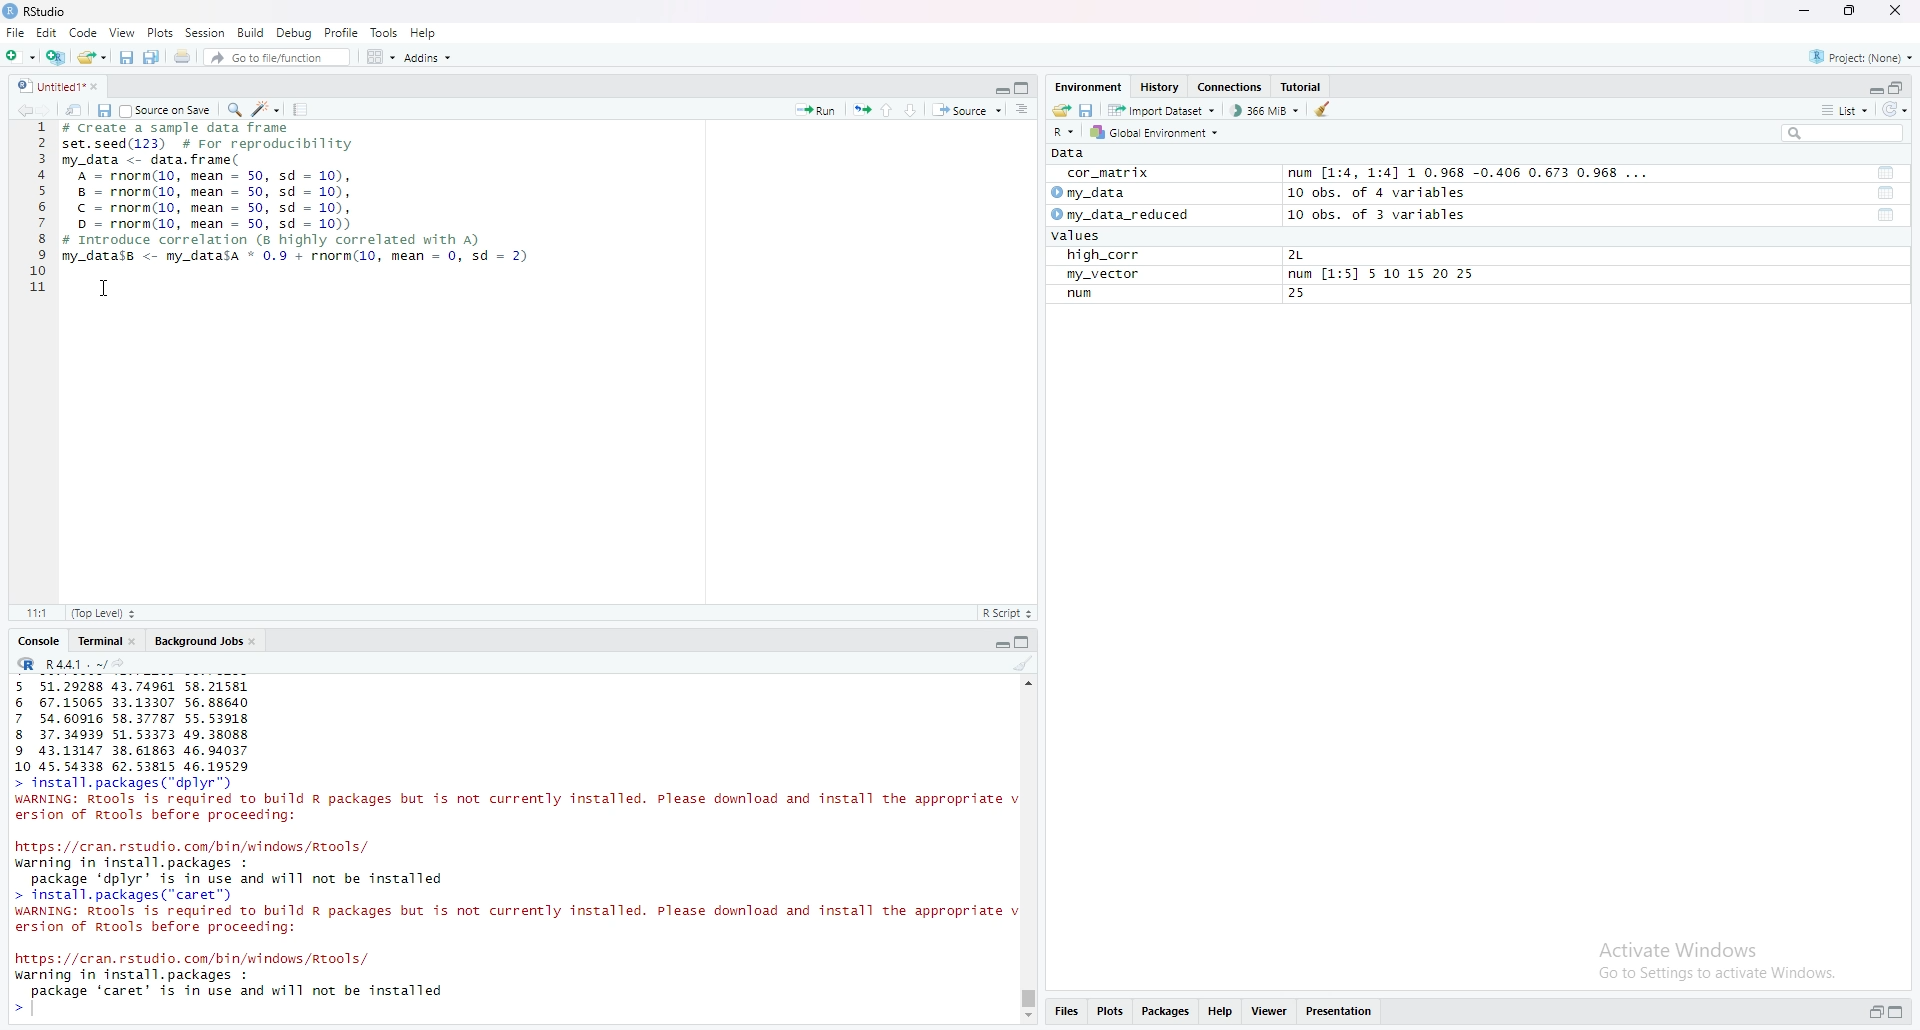 This screenshot has height=1030, width=1920. I want to click on save, so click(128, 58).